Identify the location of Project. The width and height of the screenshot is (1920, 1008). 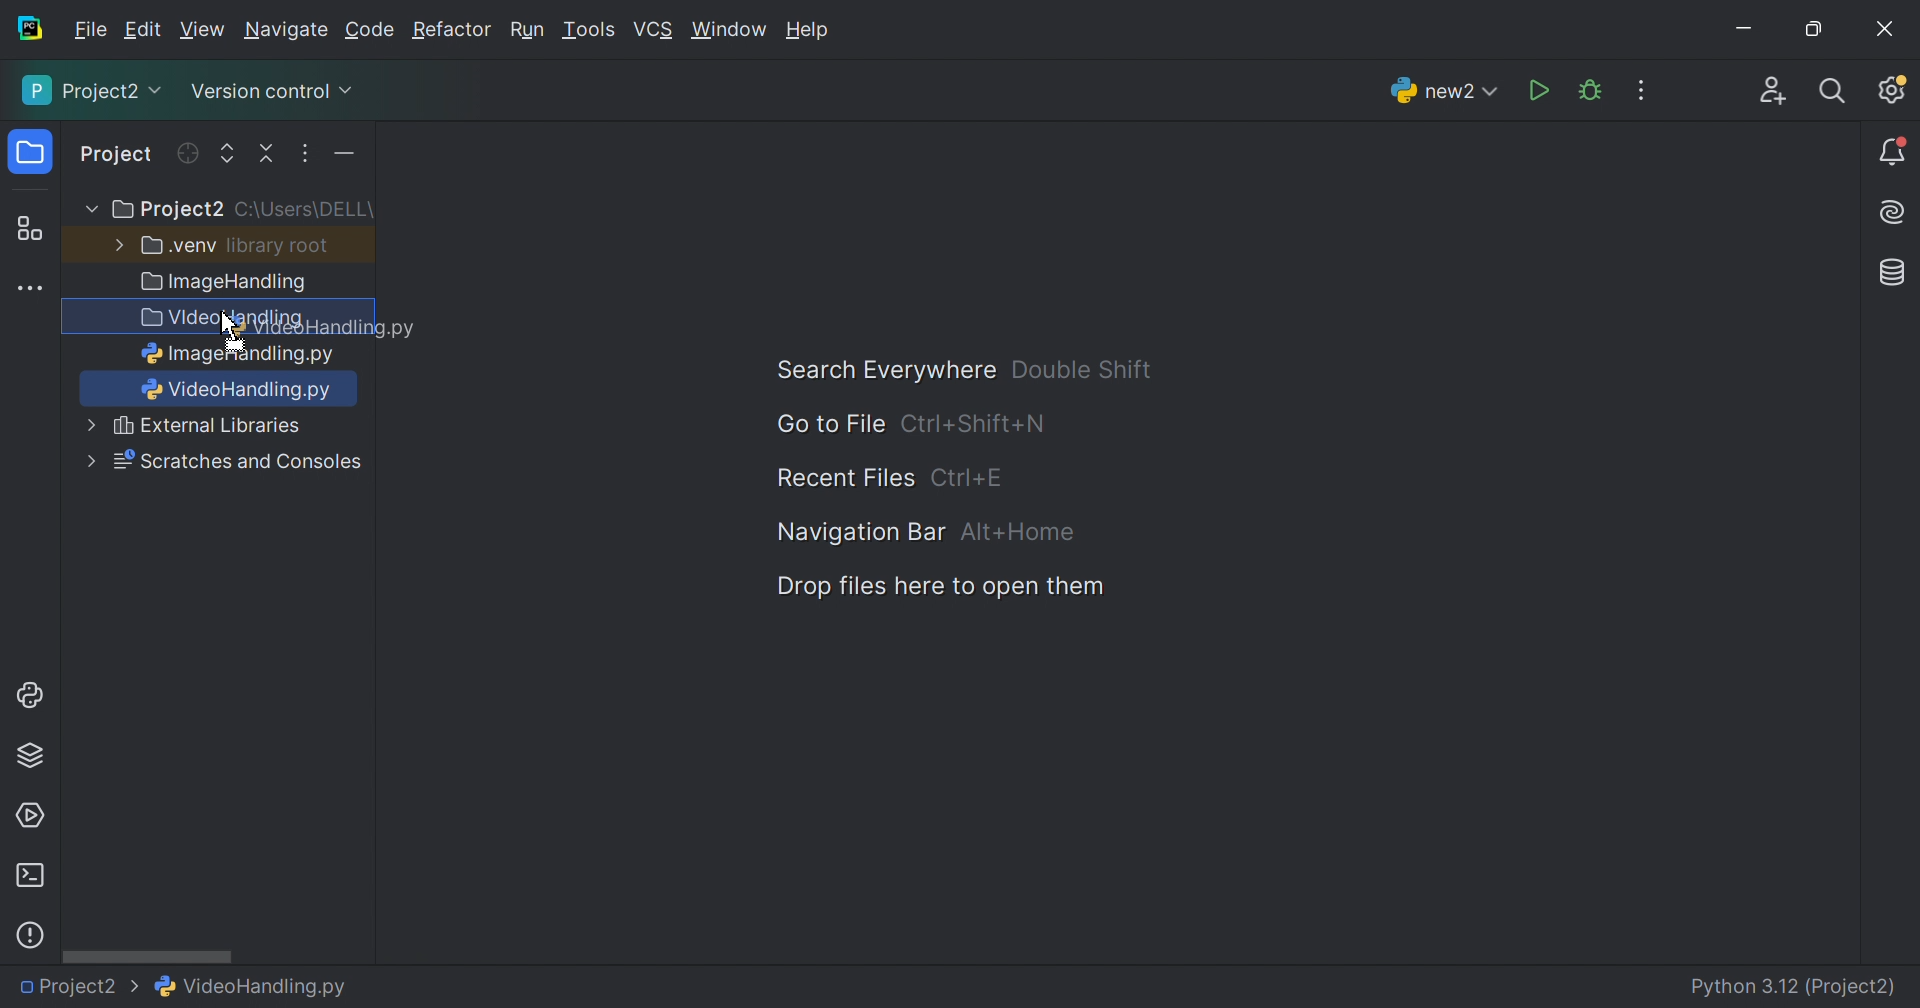
(118, 156).